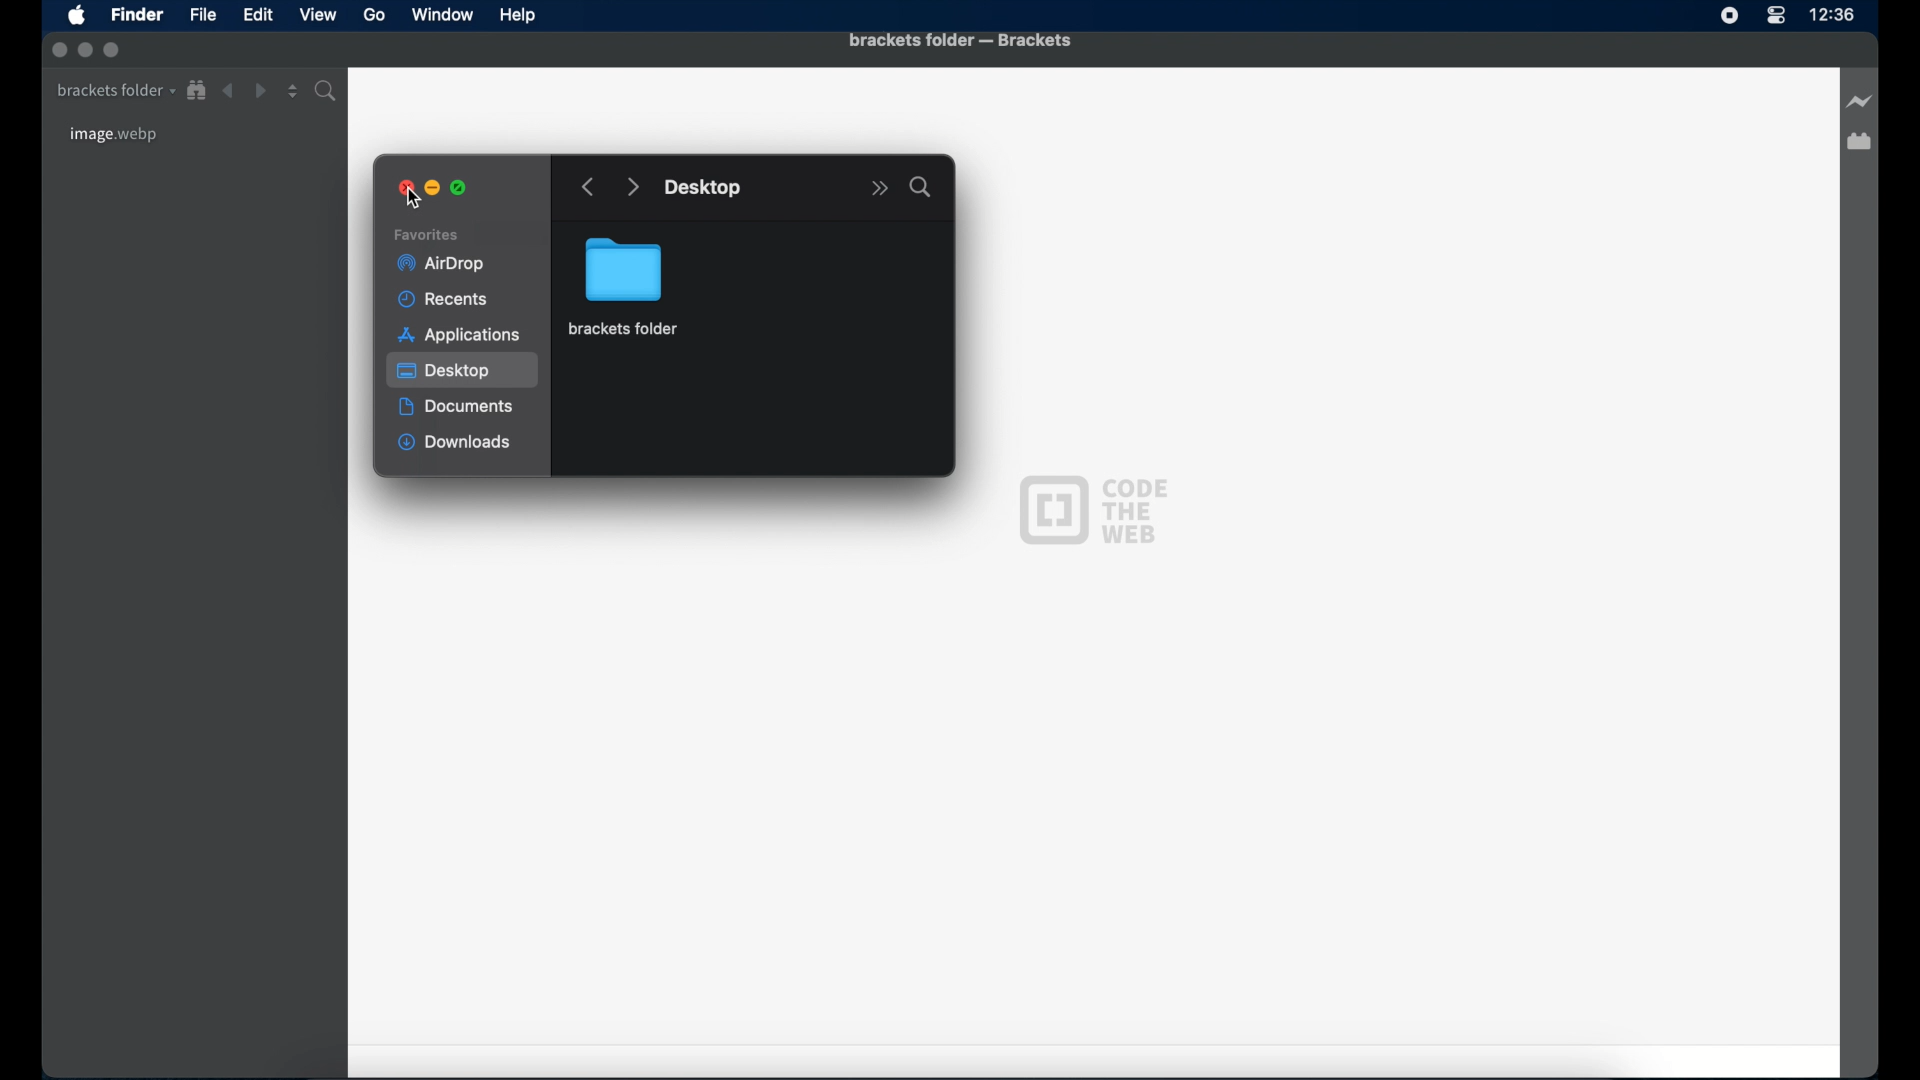 The width and height of the screenshot is (1920, 1080). What do you see at coordinates (440, 264) in the screenshot?
I see `airdrop` at bounding box center [440, 264].